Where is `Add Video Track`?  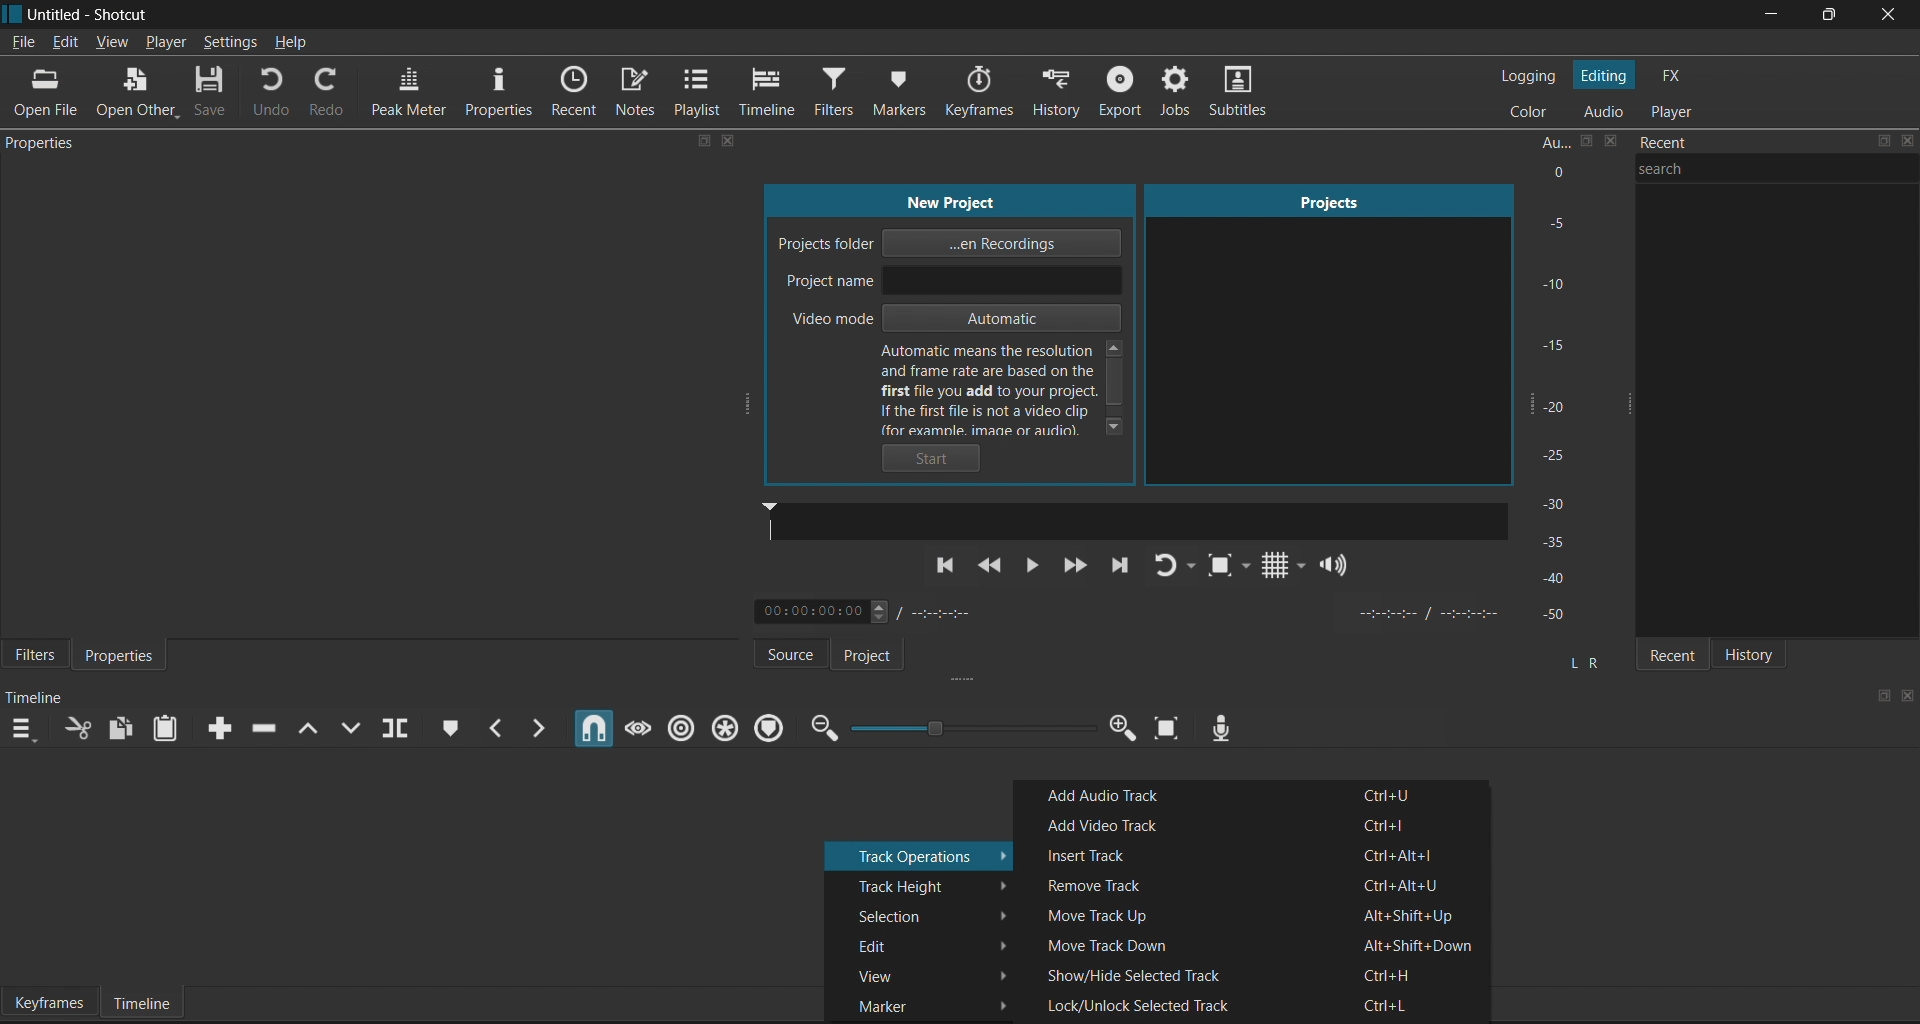 Add Video Track is located at coordinates (1258, 825).